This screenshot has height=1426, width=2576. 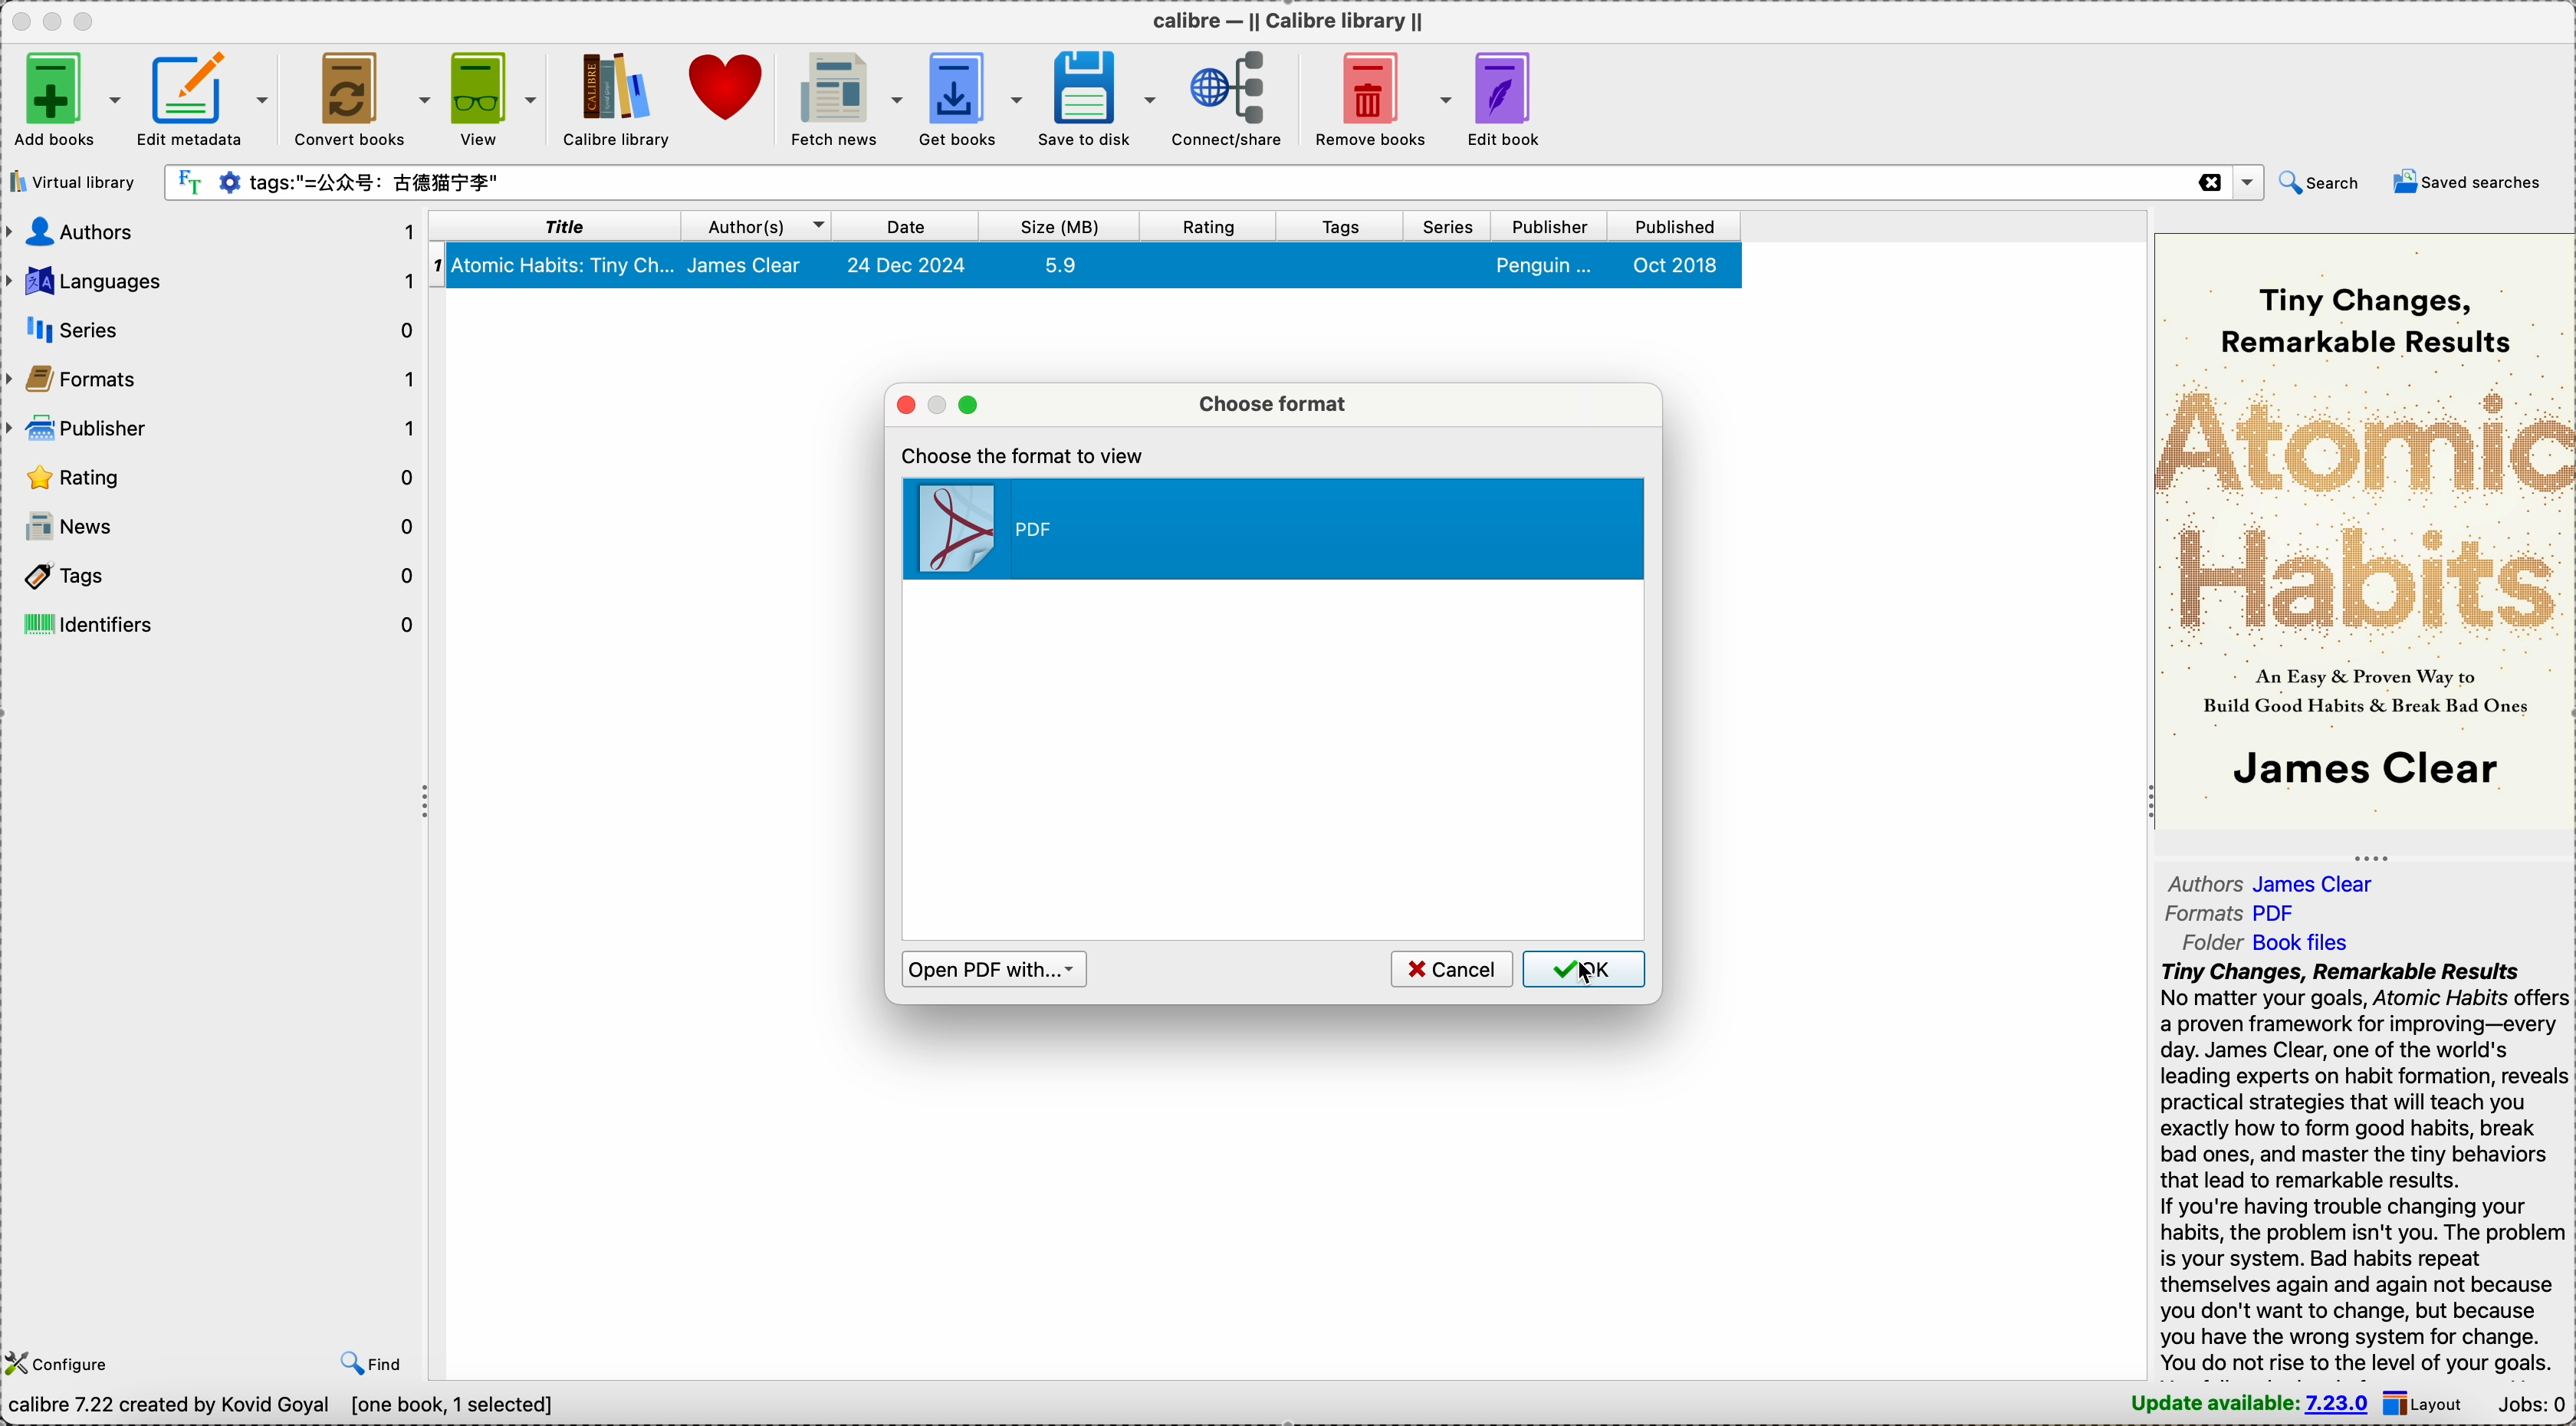 What do you see at coordinates (211, 329) in the screenshot?
I see `series` at bounding box center [211, 329].